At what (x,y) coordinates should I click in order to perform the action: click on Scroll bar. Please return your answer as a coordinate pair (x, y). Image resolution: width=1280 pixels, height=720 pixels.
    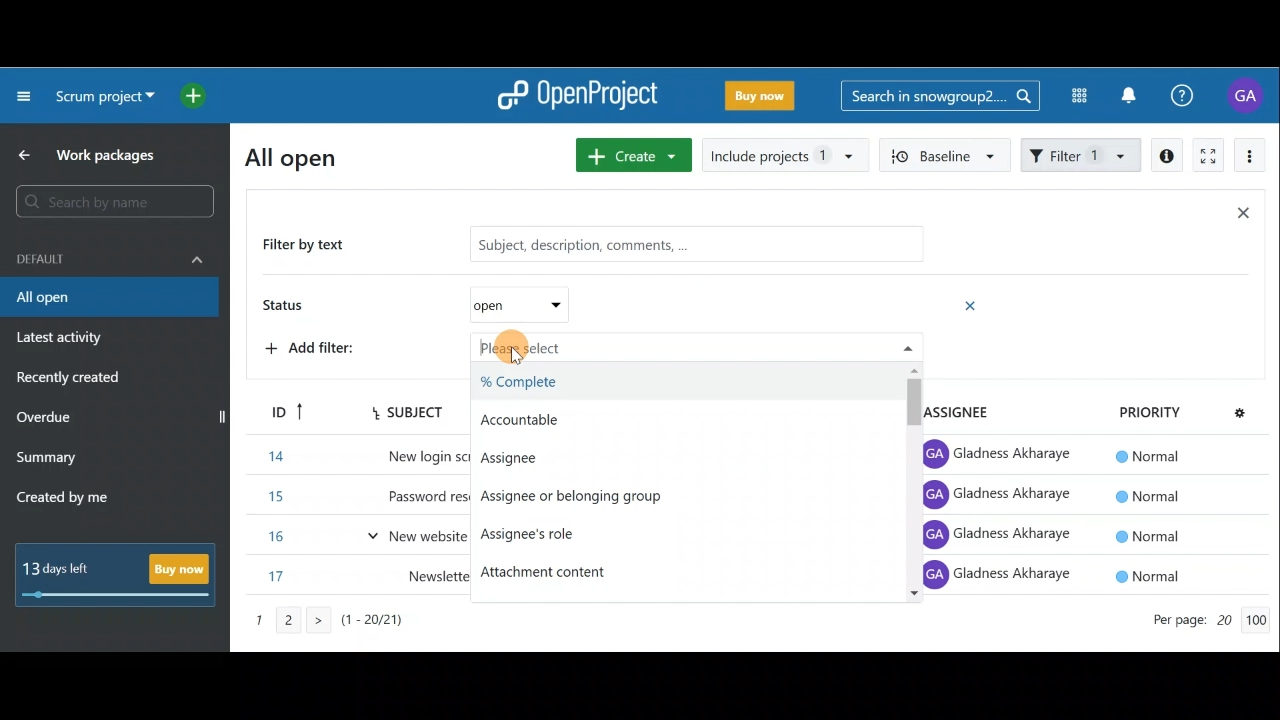
    Looking at the image, I should click on (912, 479).